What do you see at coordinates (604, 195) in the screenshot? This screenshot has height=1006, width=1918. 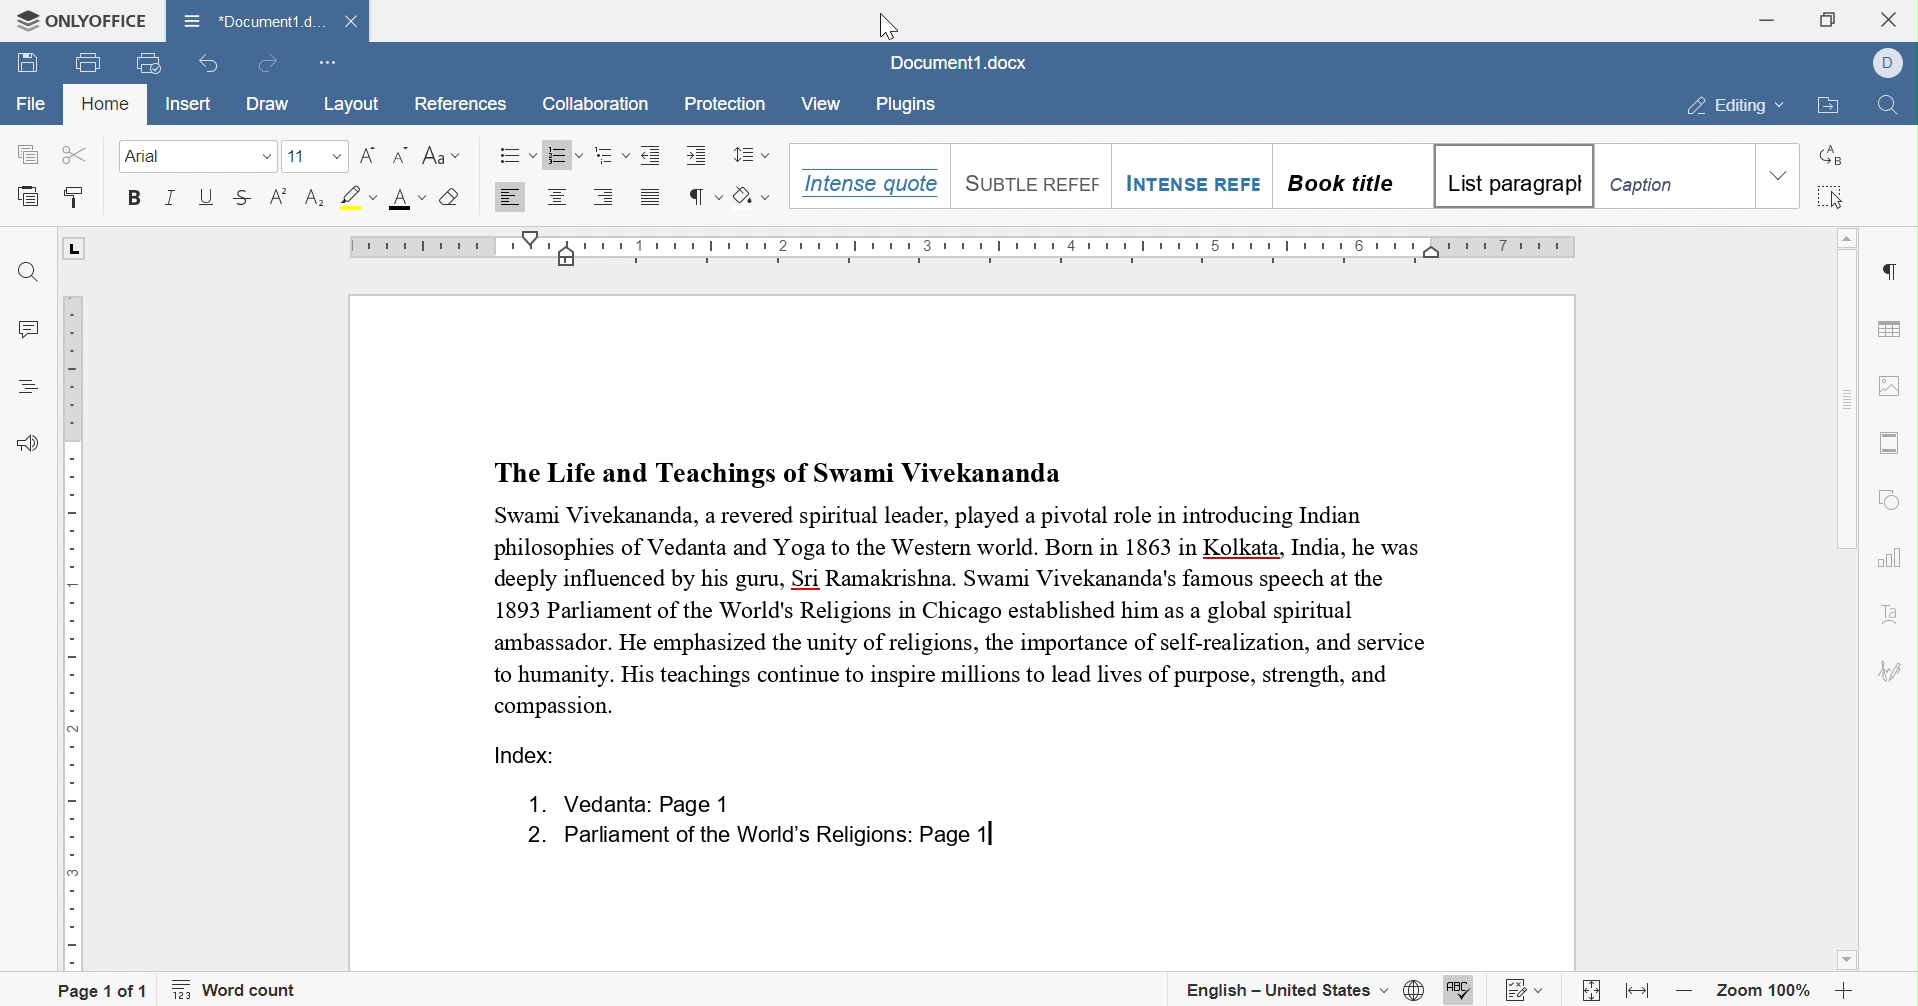 I see `align right` at bounding box center [604, 195].